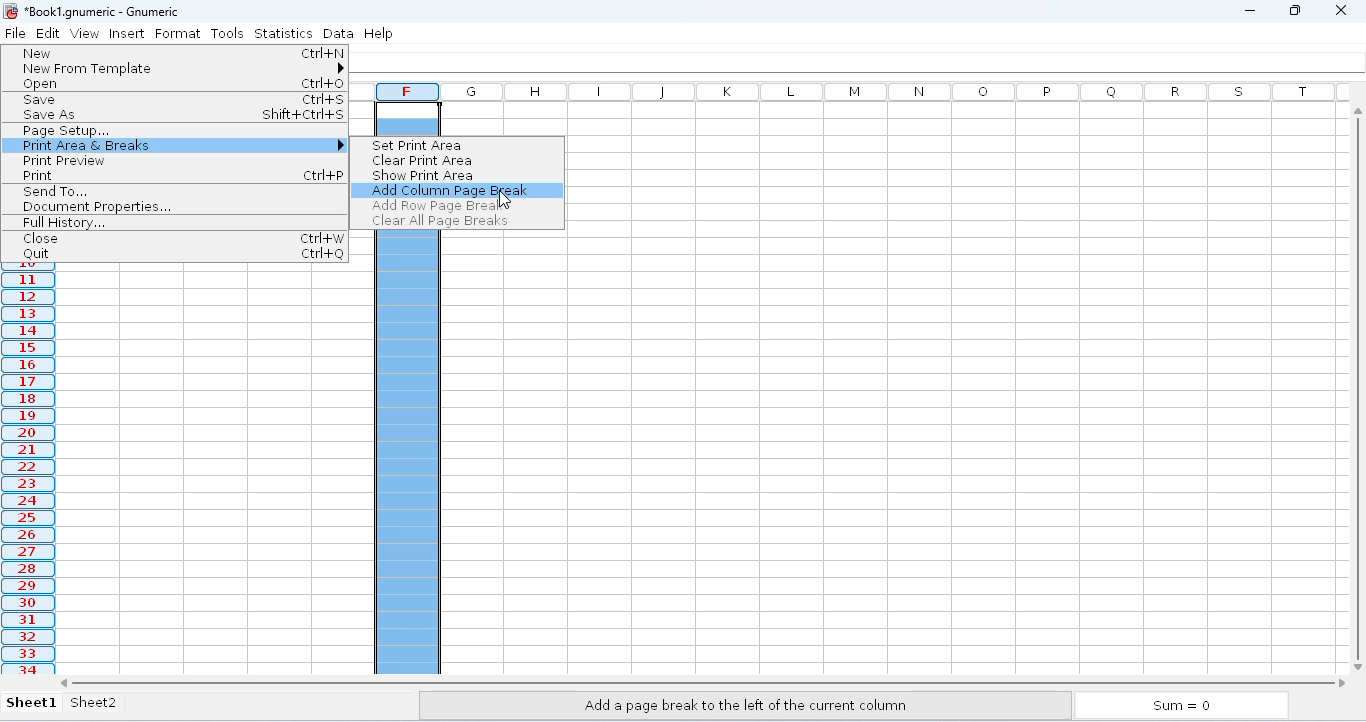 This screenshot has height=722, width=1366. What do you see at coordinates (180, 33) in the screenshot?
I see `Format` at bounding box center [180, 33].